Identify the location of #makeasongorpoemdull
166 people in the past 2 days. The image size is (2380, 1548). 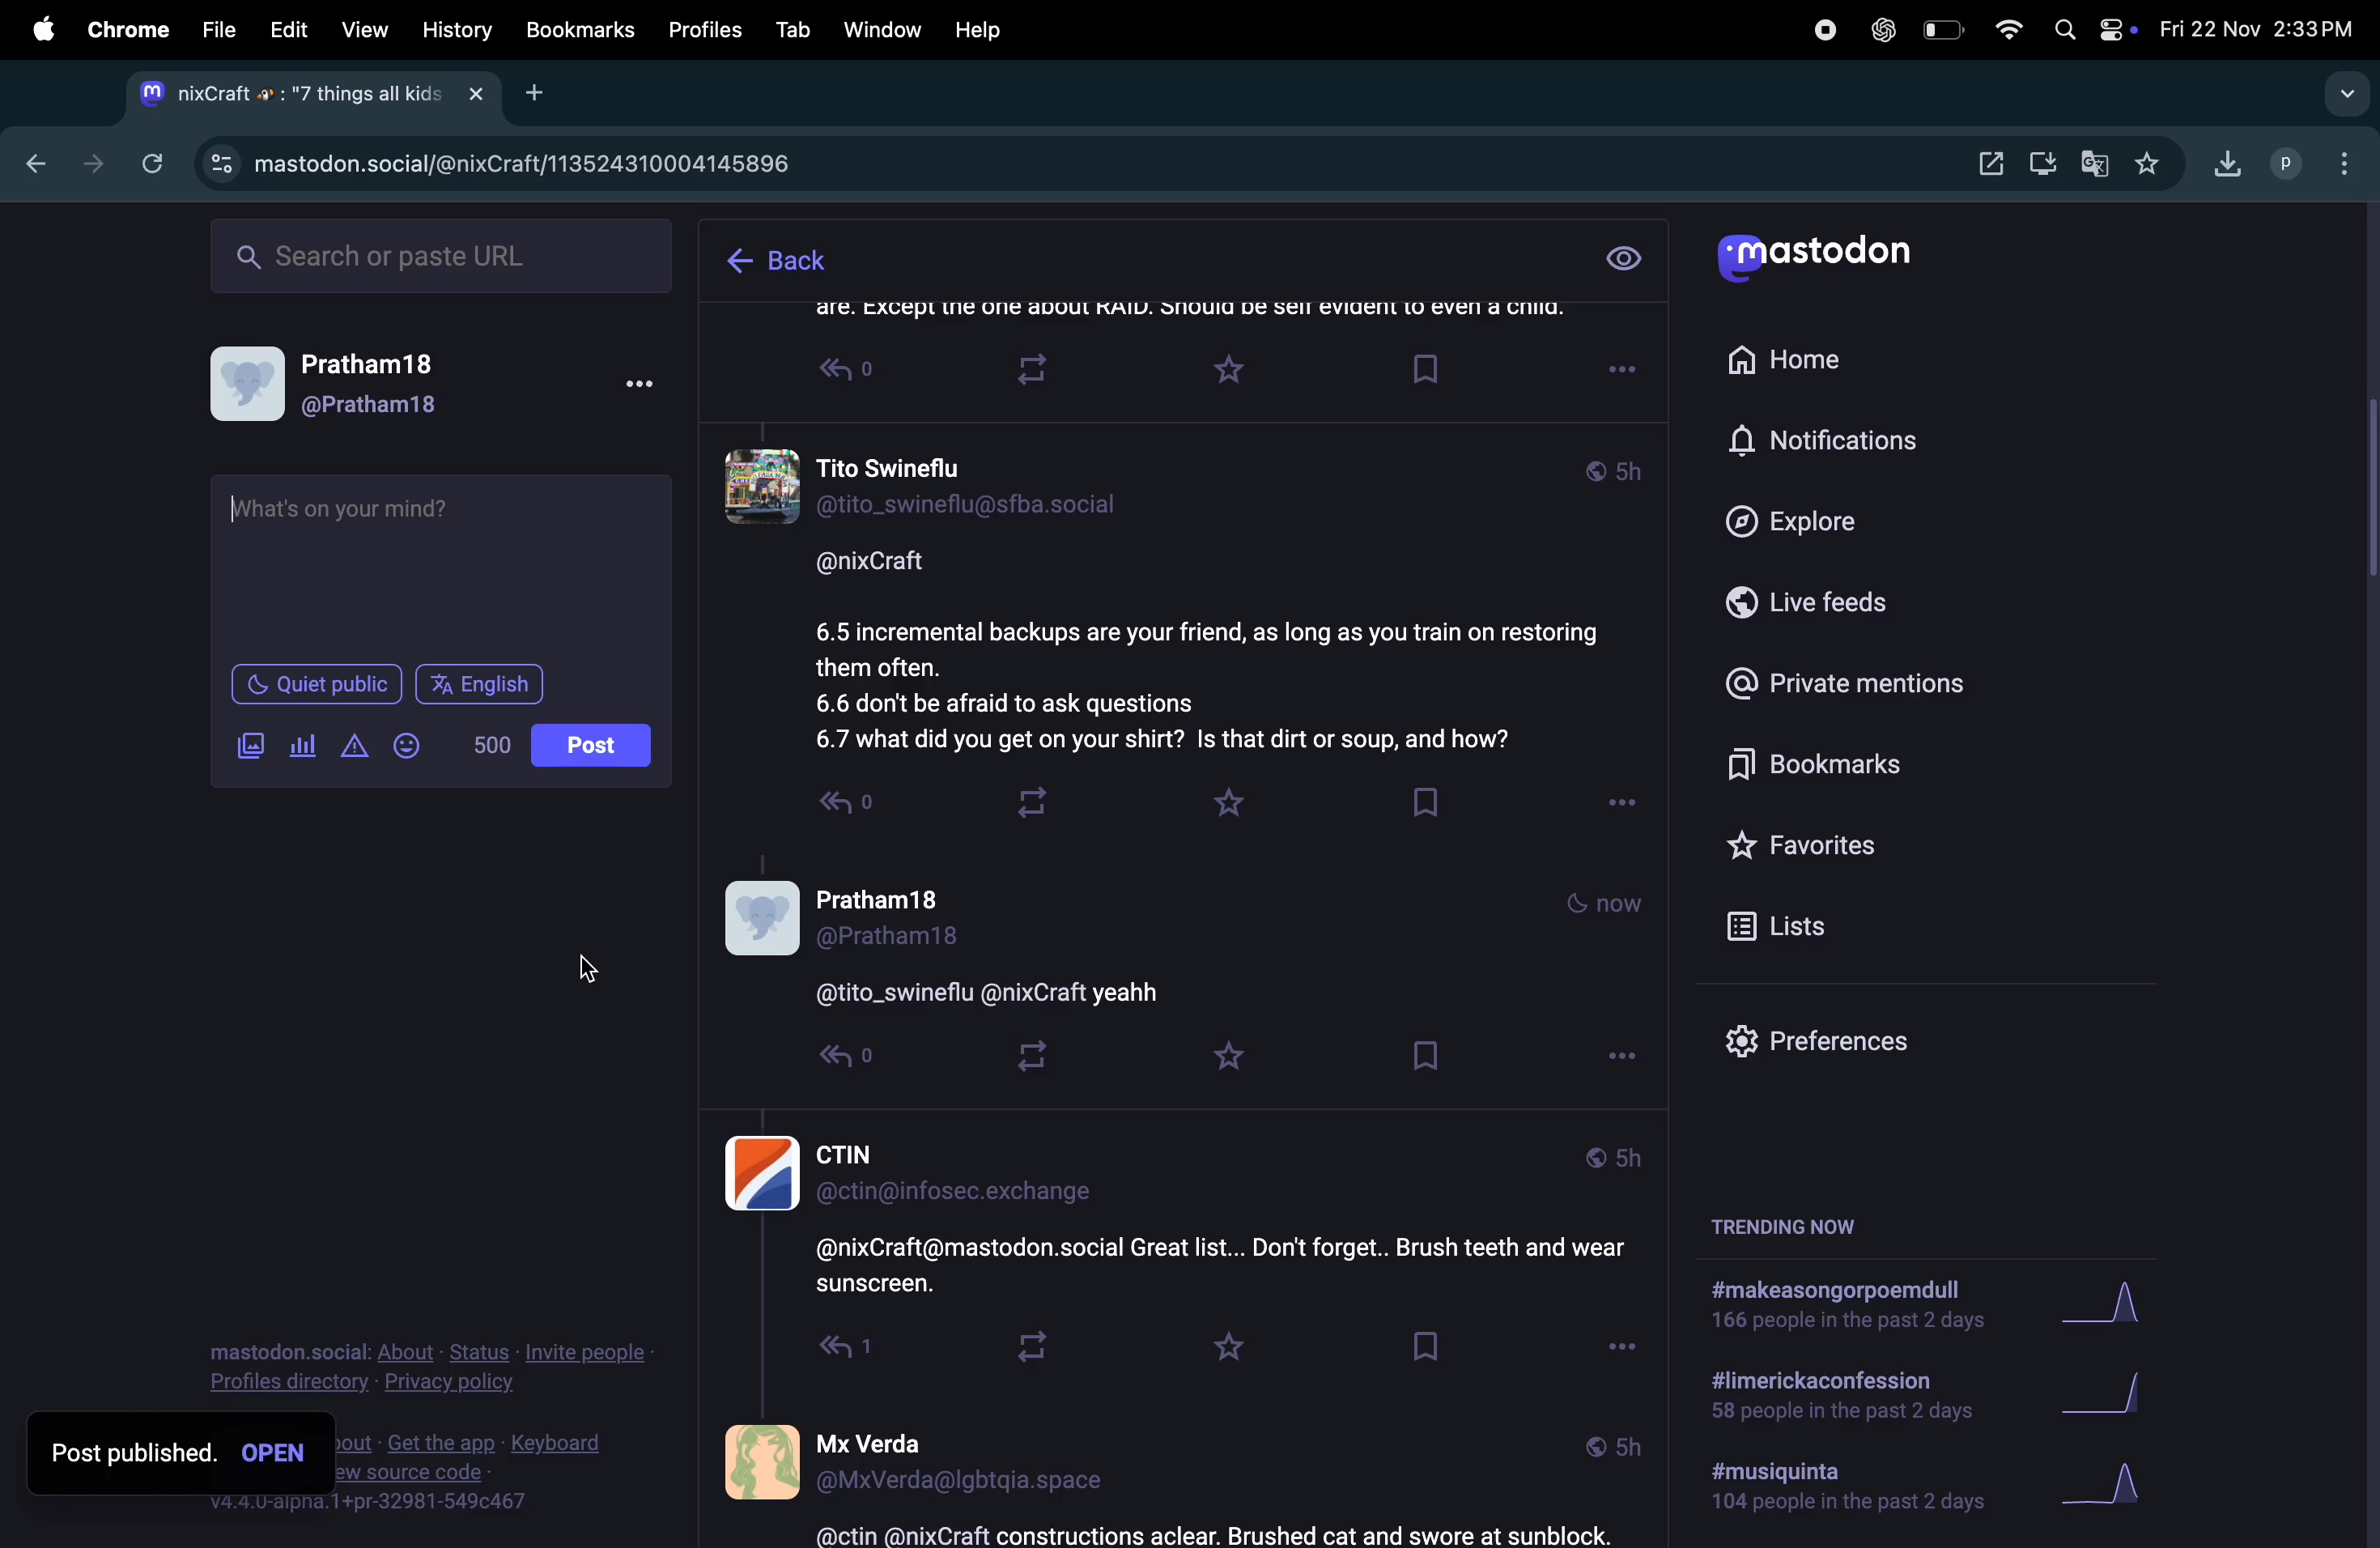
(1844, 1308).